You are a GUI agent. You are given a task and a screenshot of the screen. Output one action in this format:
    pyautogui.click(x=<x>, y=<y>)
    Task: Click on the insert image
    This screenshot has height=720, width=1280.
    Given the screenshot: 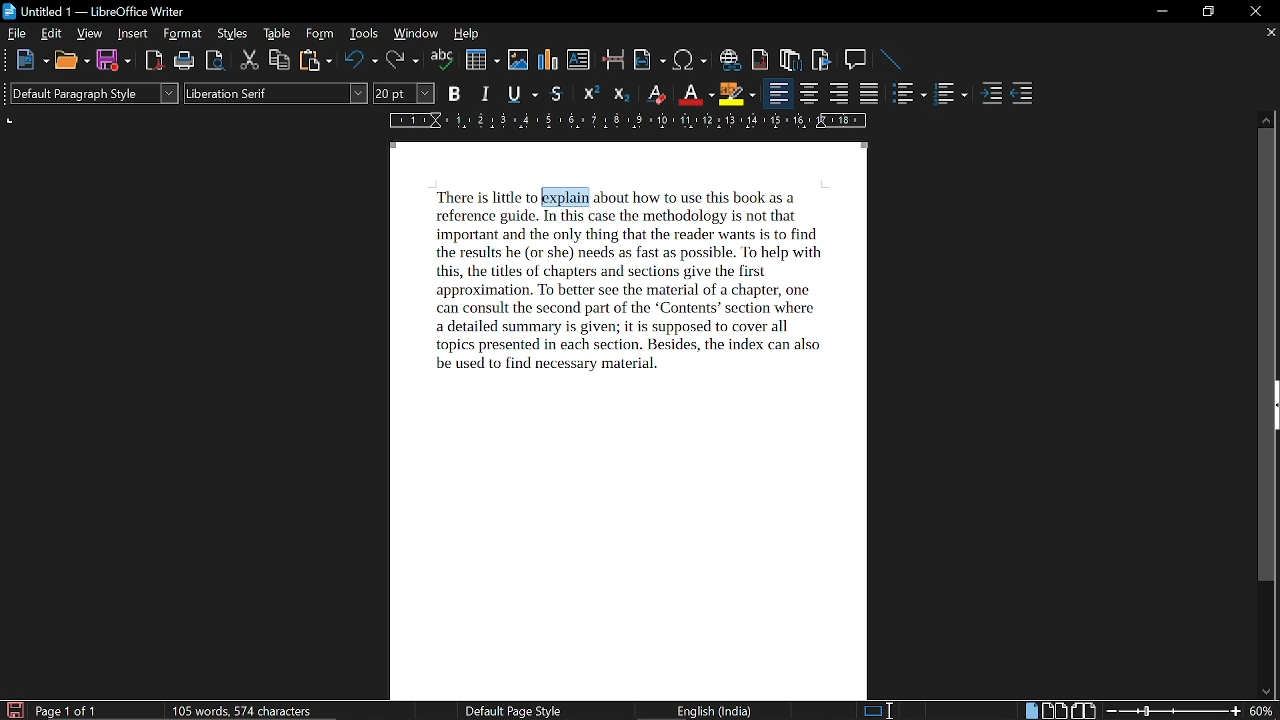 What is the action you would take?
    pyautogui.click(x=519, y=59)
    